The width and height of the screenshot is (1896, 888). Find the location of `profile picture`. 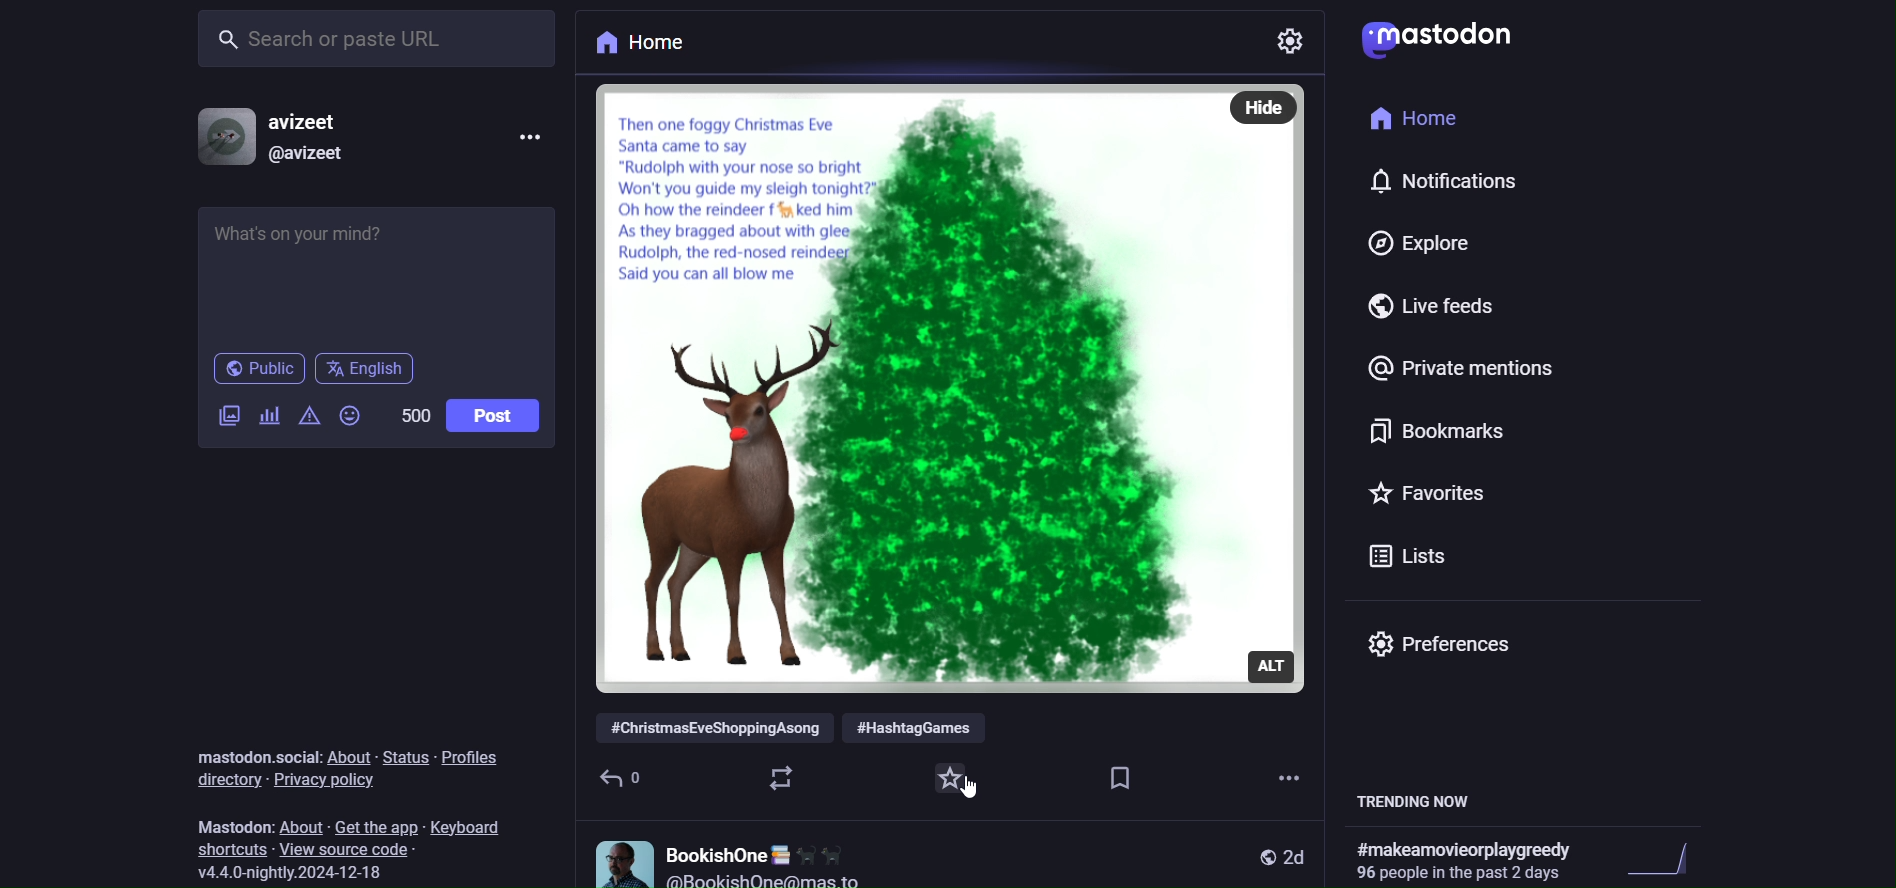

profile picture is located at coordinates (618, 858).